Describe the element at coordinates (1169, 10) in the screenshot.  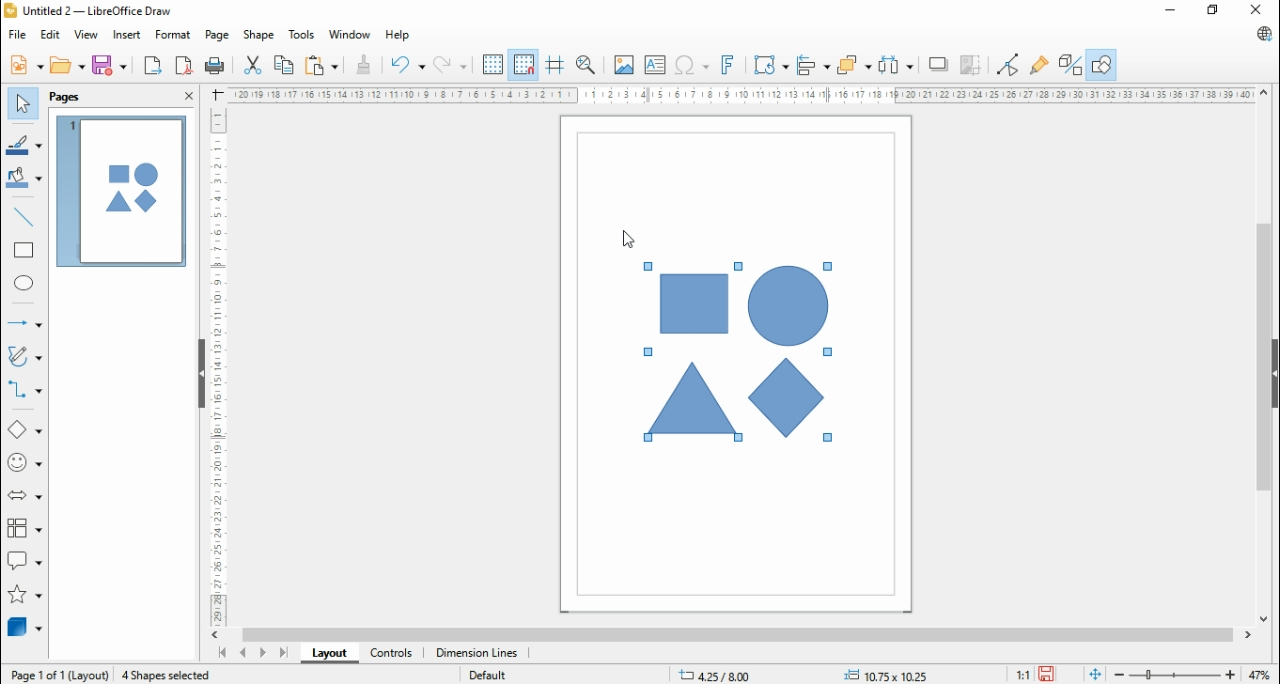
I see `minimize` at that location.